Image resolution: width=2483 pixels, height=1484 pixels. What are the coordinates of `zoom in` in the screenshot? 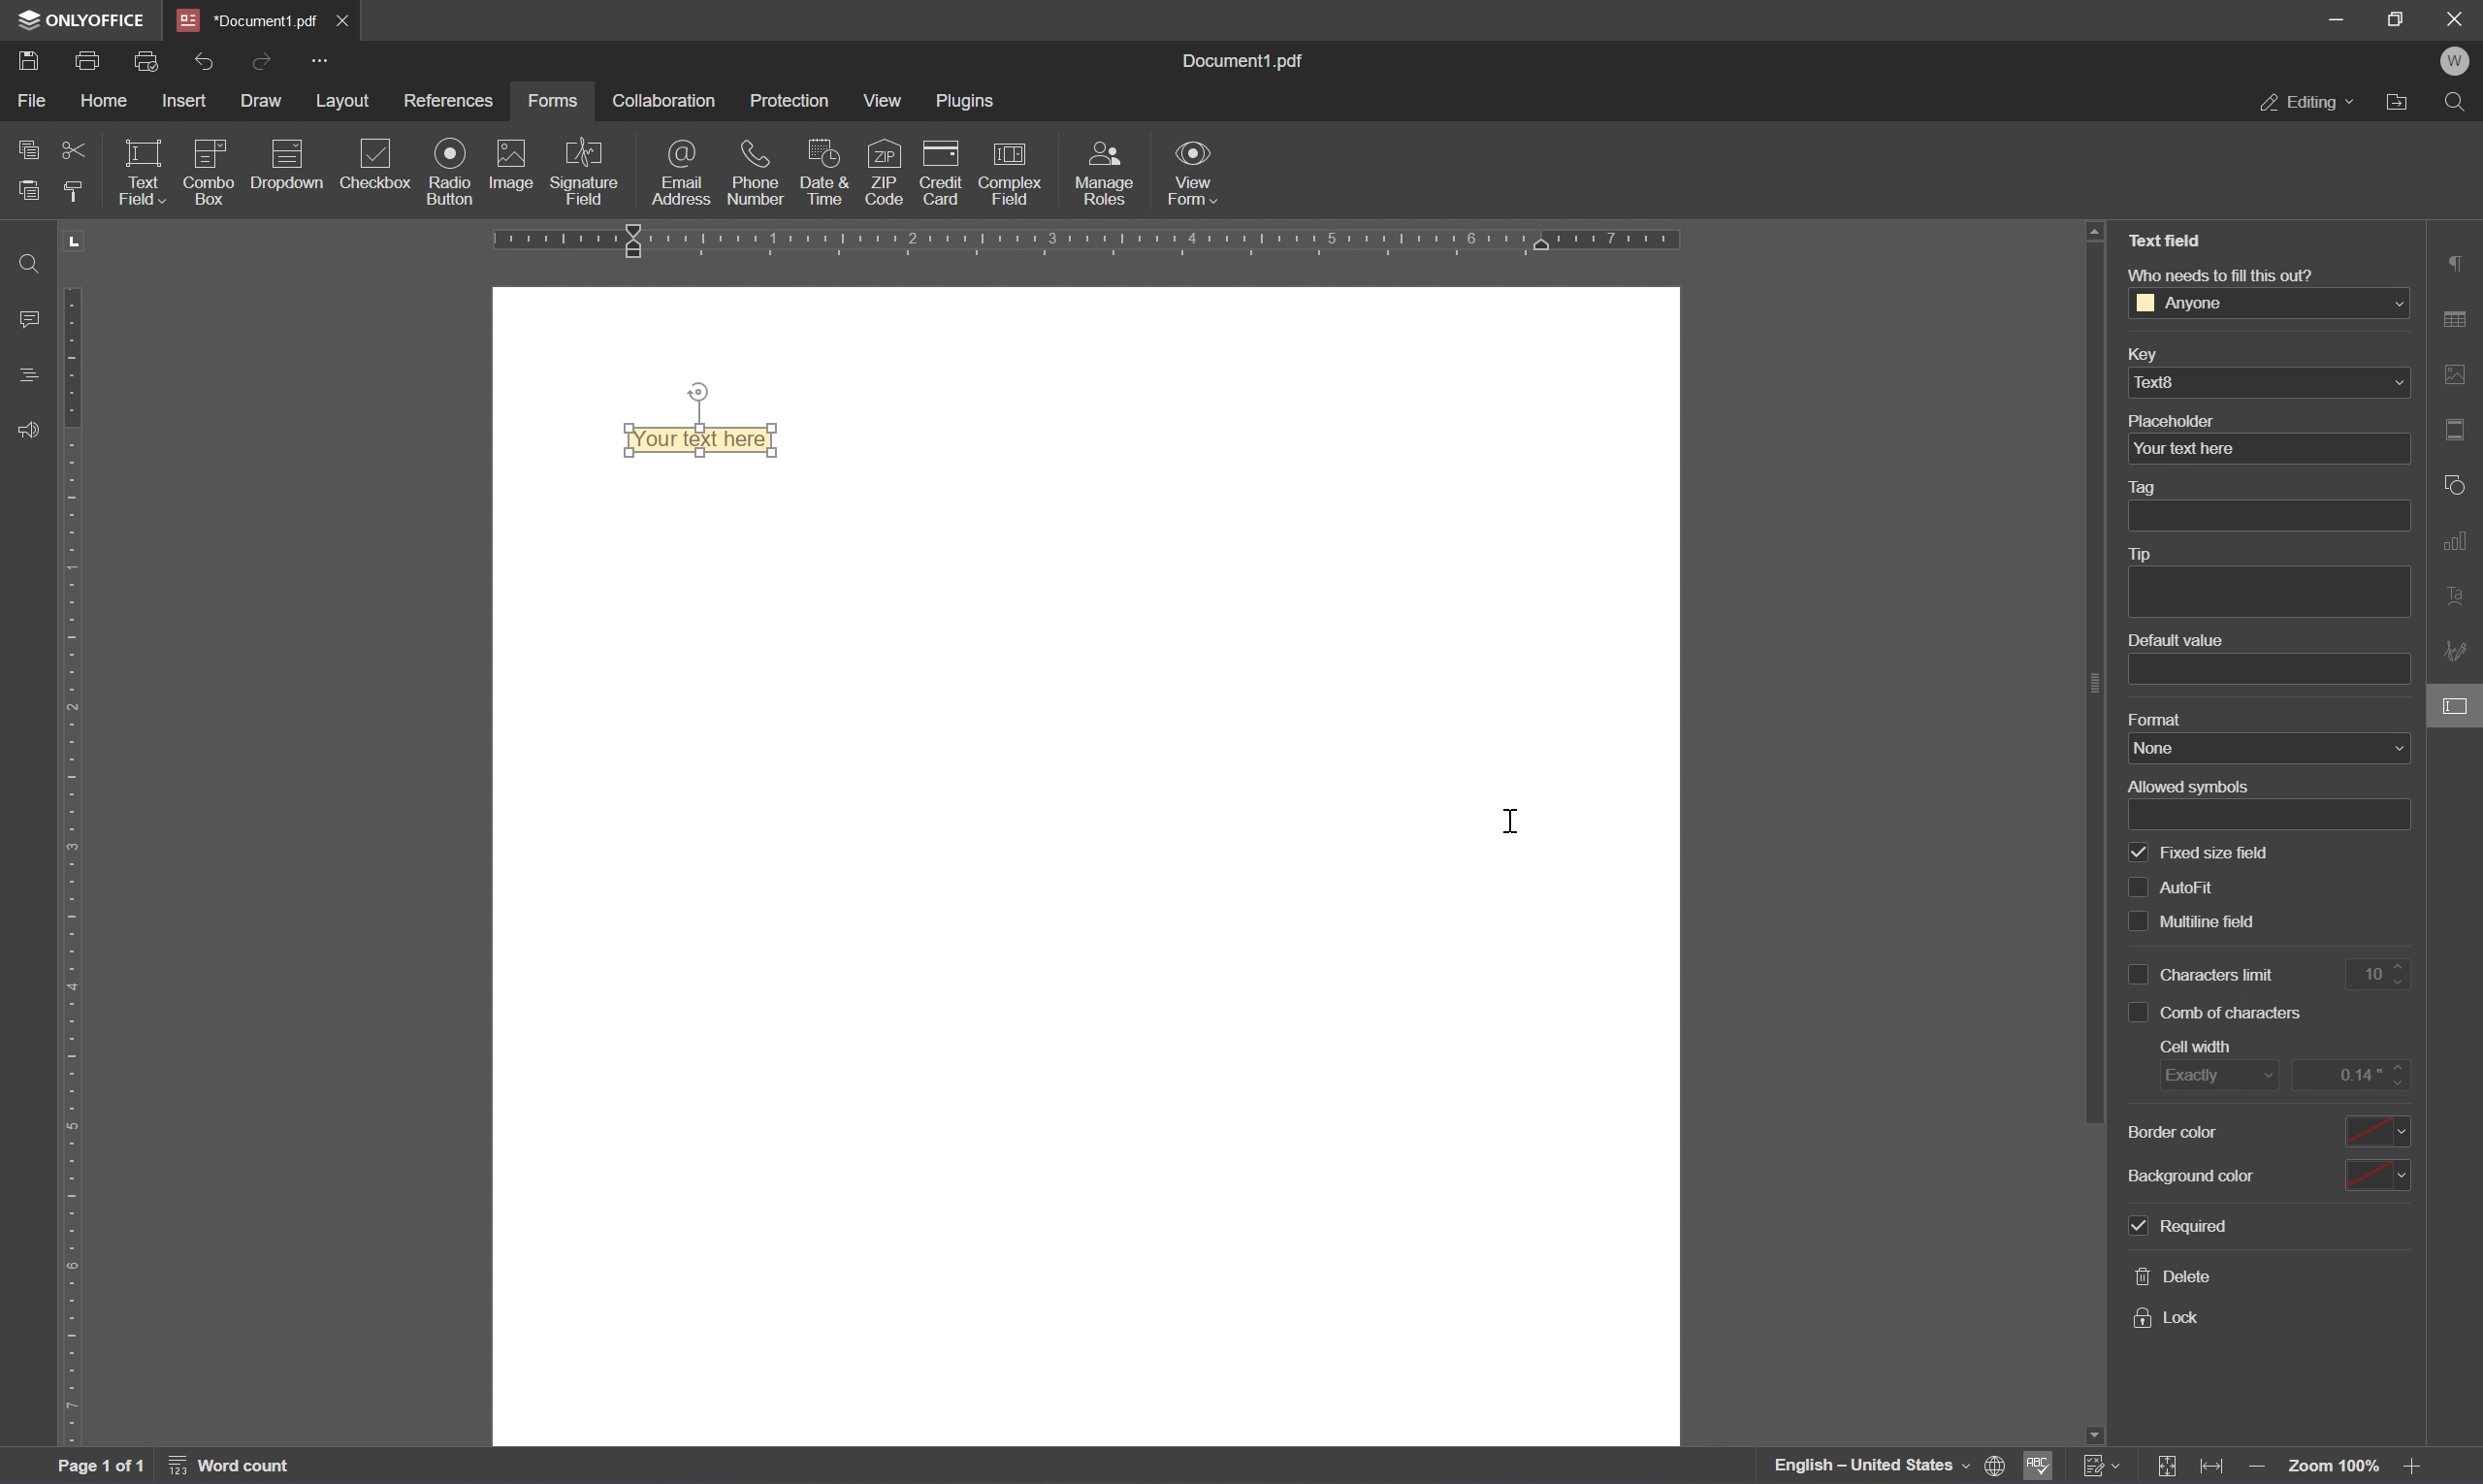 It's located at (2418, 1468).